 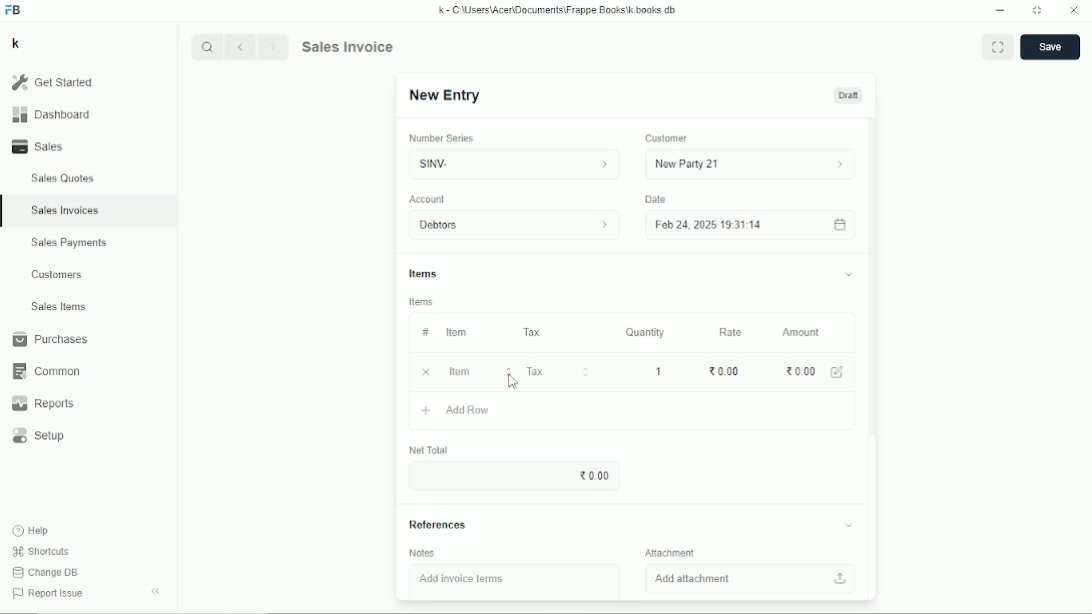 What do you see at coordinates (512, 382) in the screenshot?
I see `Cursor` at bounding box center [512, 382].